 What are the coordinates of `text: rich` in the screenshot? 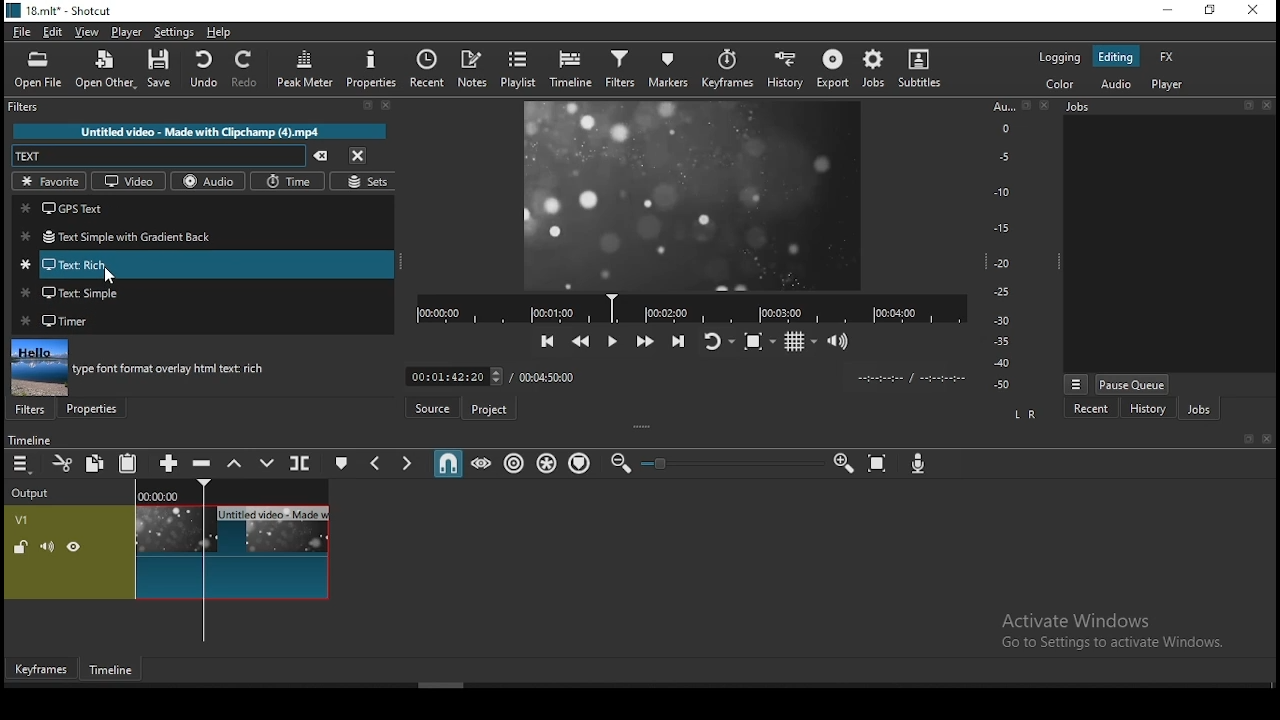 It's located at (205, 265).